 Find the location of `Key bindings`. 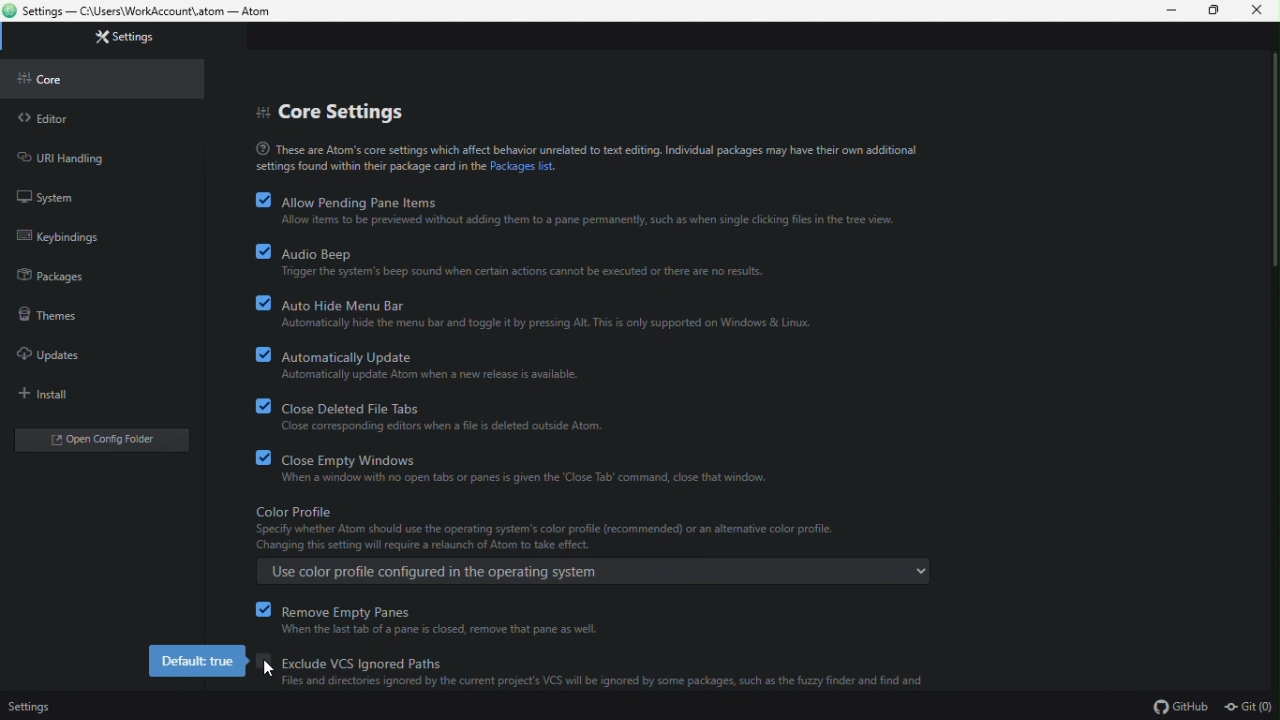

Key bindings is located at coordinates (100, 233).